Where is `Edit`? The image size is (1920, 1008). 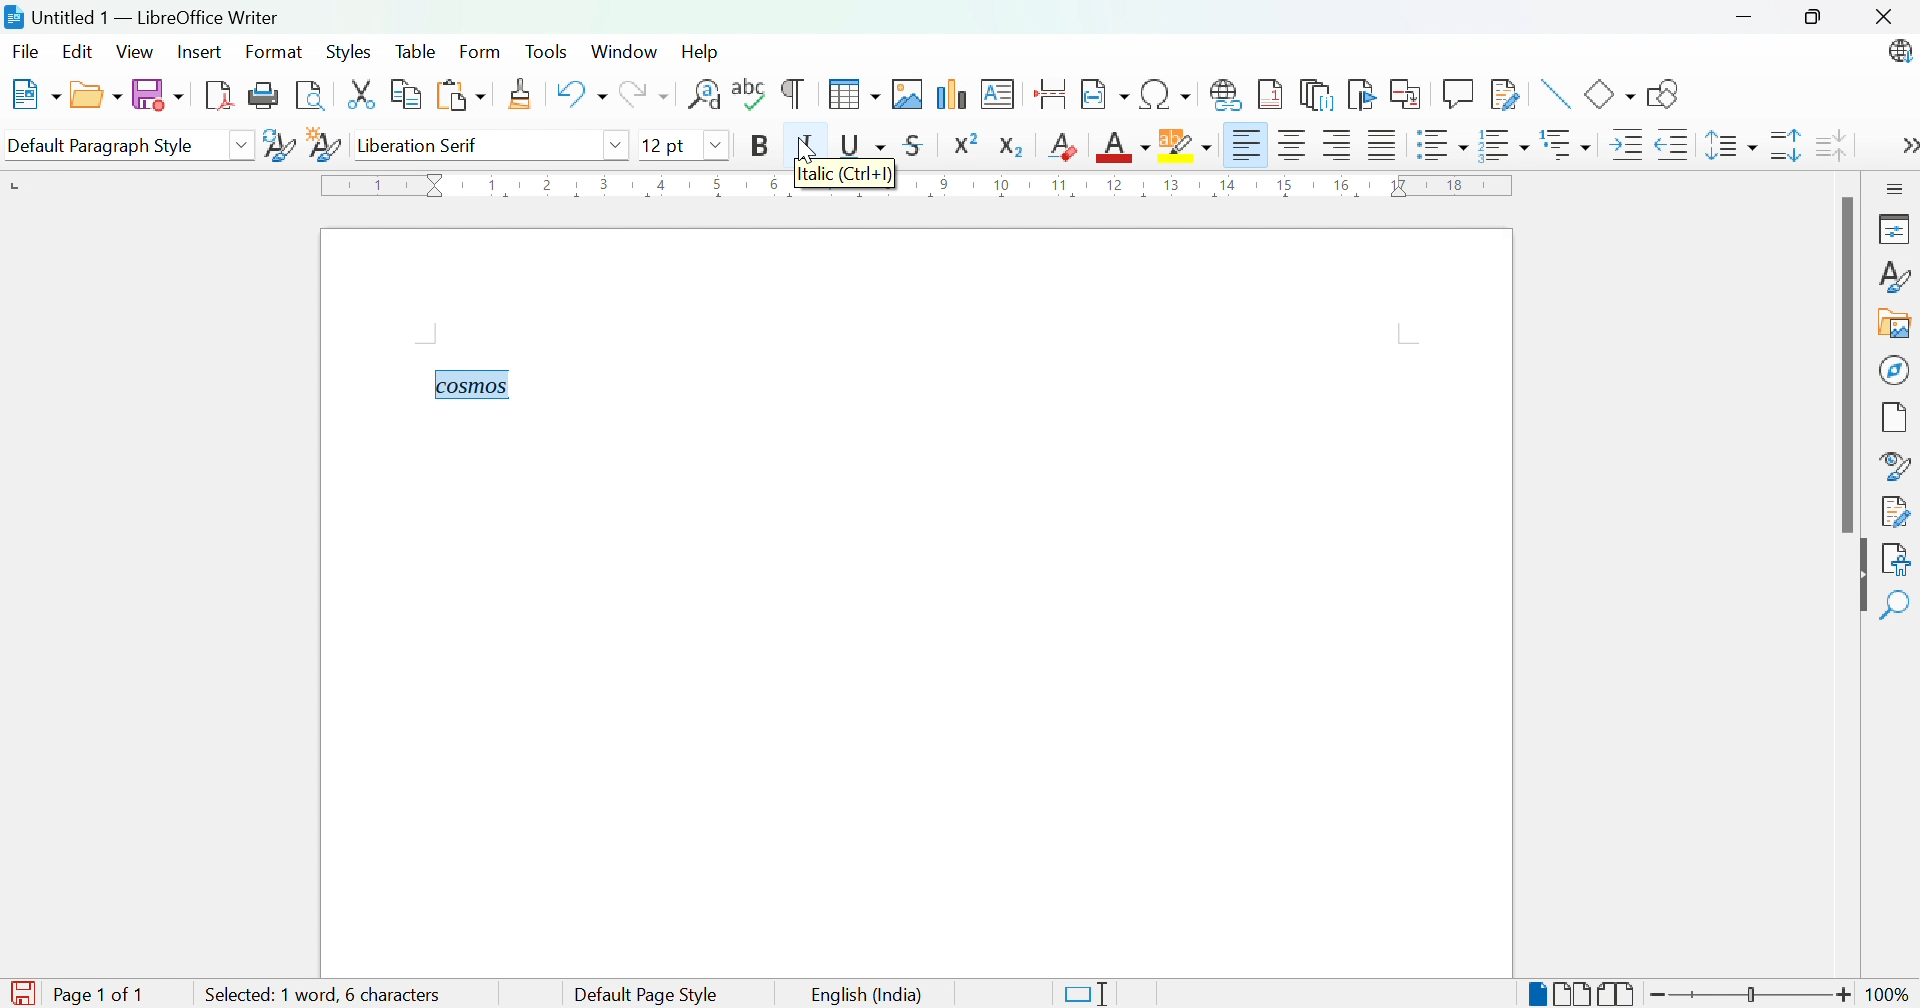
Edit is located at coordinates (77, 53).